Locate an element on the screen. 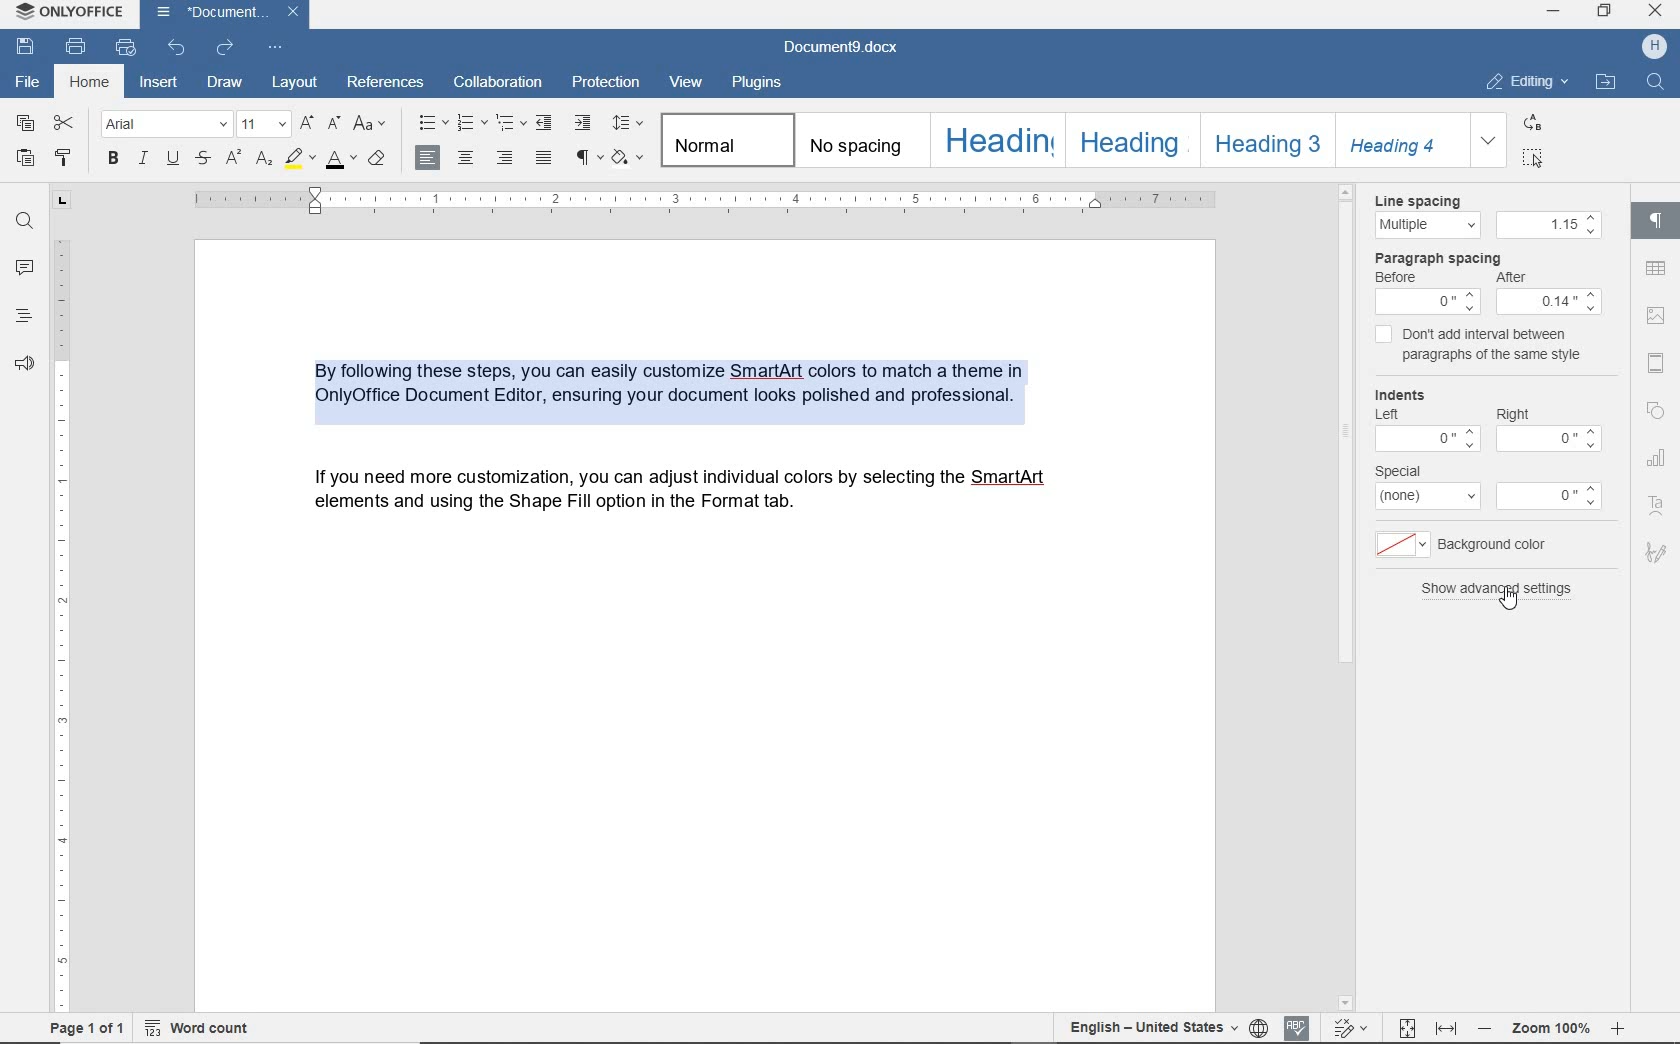 Image resolution: width=1680 pixels, height=1044 pixels. 0.14" is located at coordinates (1552, 304).